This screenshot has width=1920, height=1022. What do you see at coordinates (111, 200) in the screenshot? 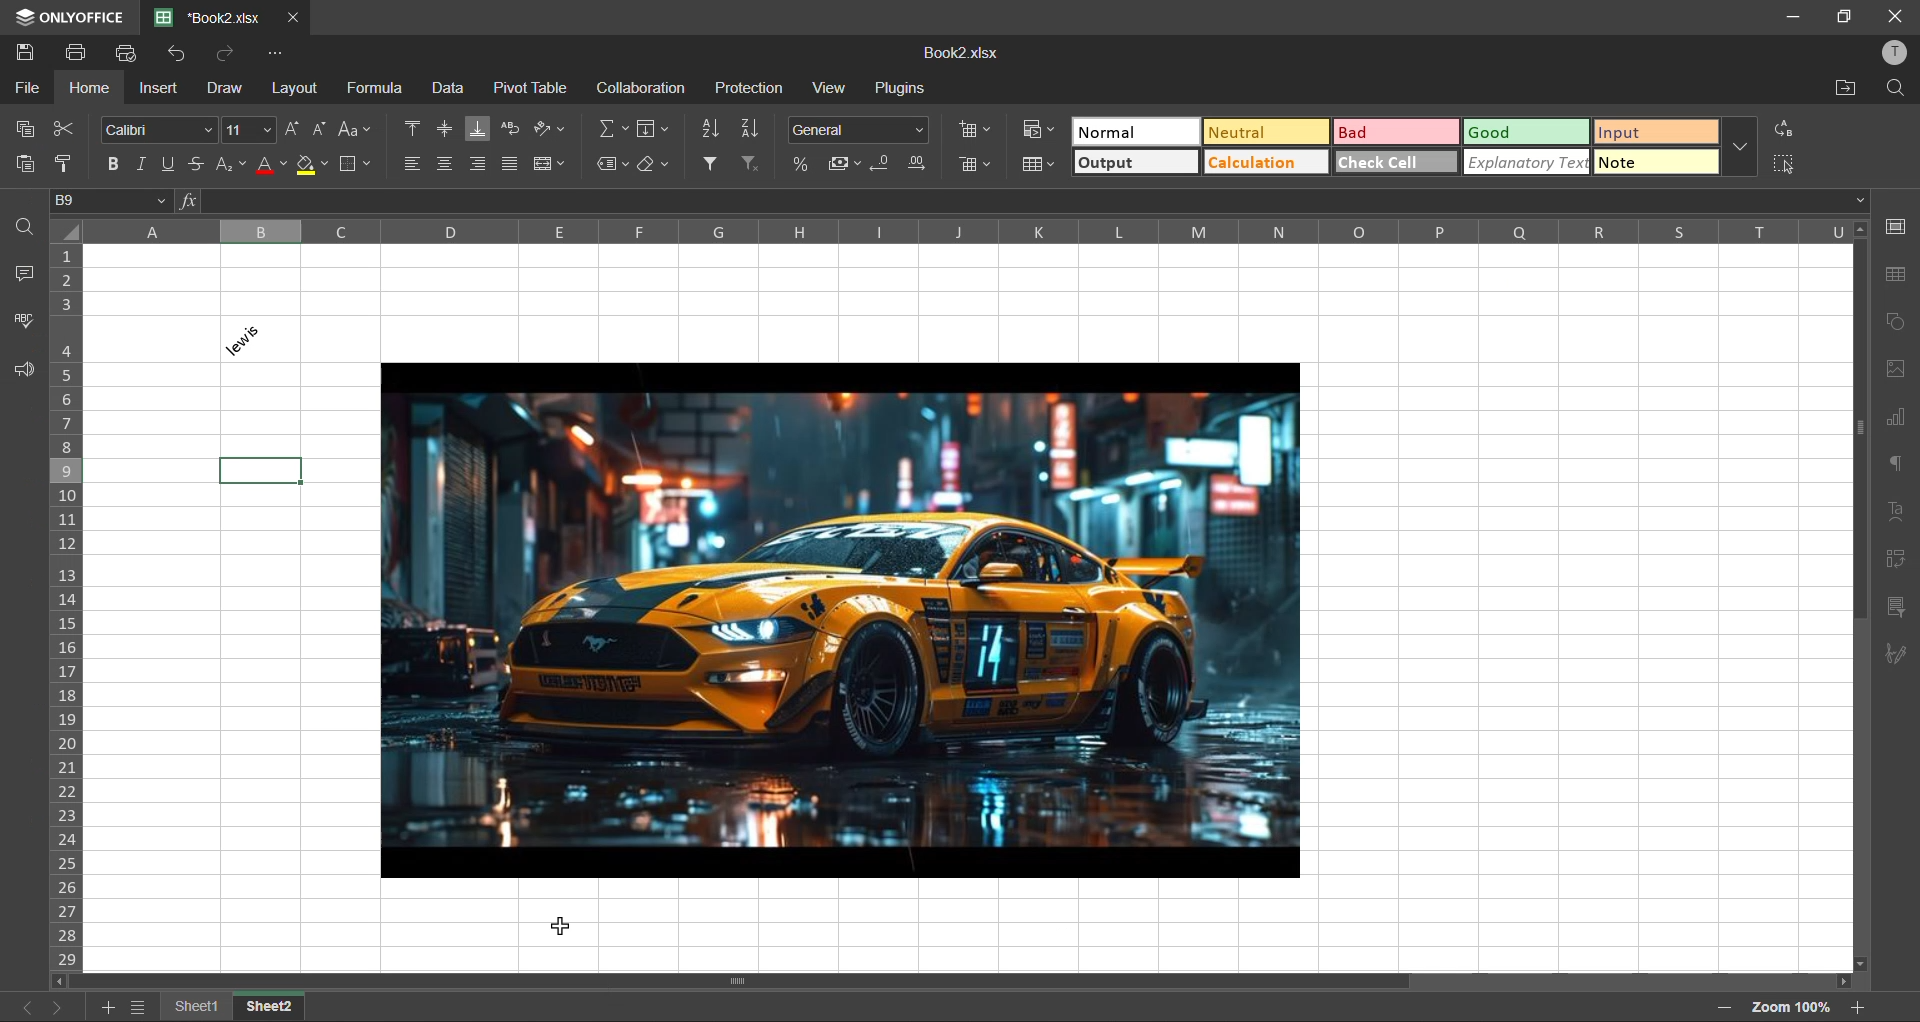
I see `cell address` at bounding box center [111, 200].